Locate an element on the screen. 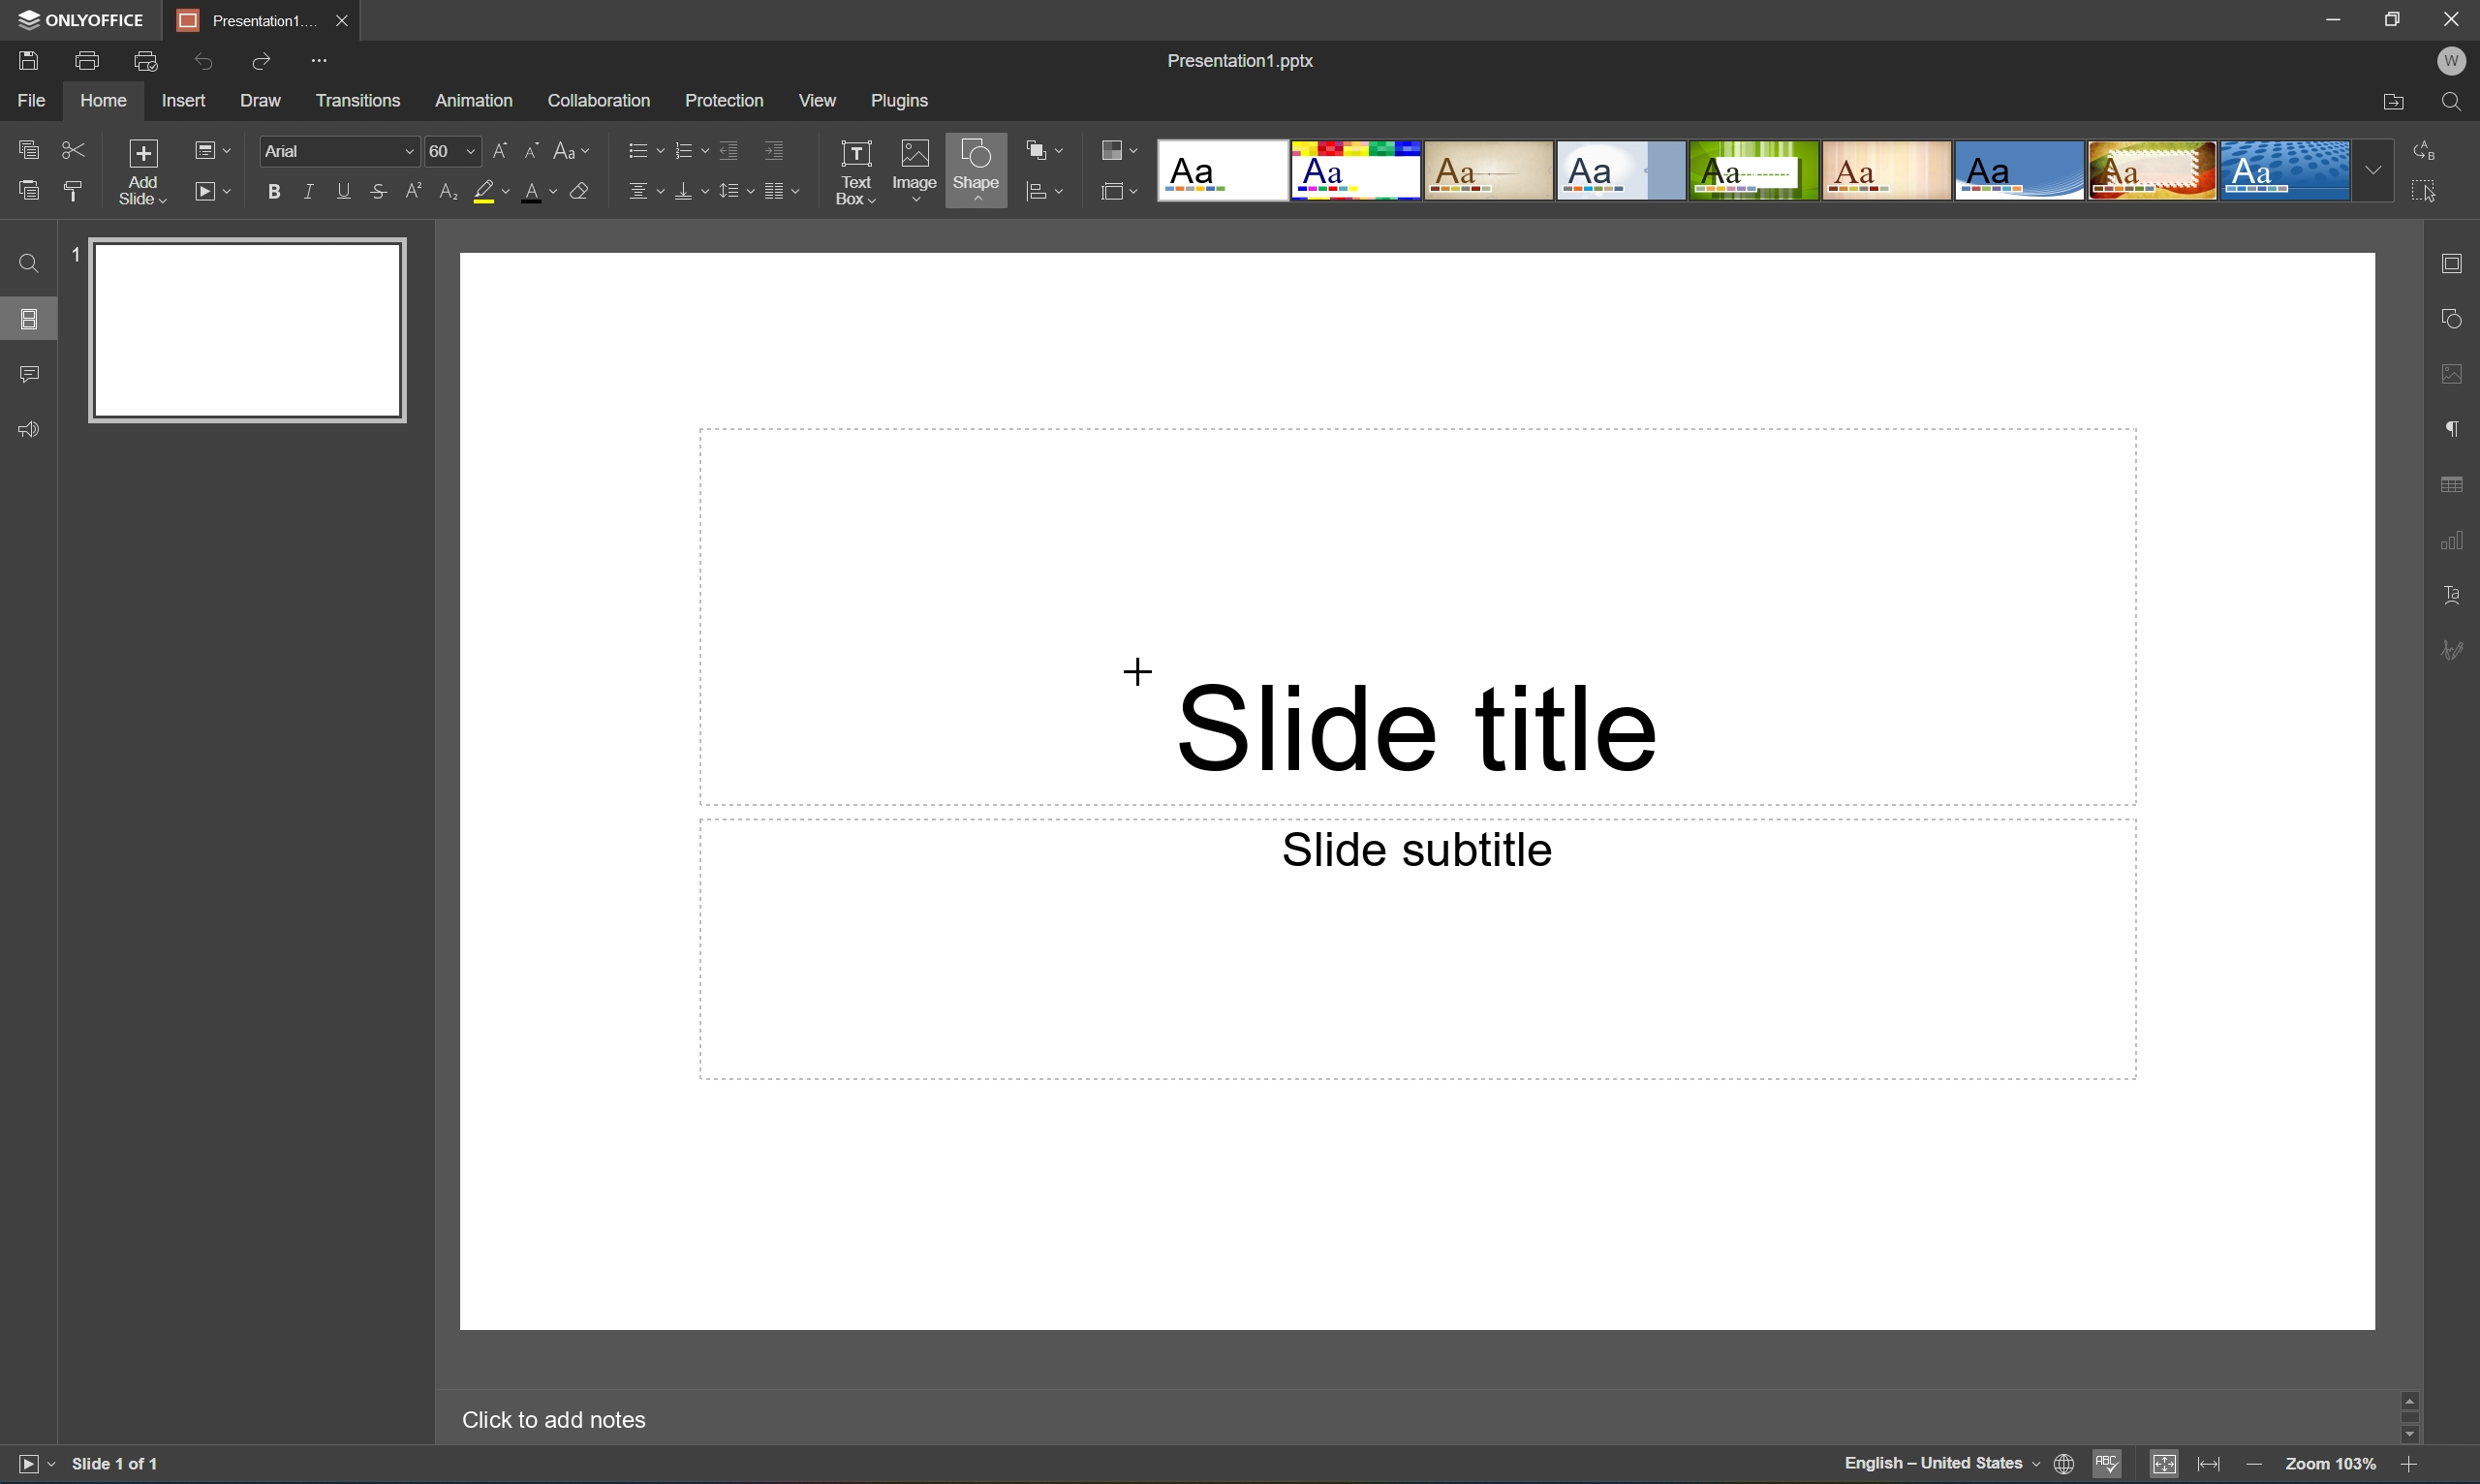 The width and height of the screenshot is (2480, 1484). Select all is located at coordinates (2426, 197).